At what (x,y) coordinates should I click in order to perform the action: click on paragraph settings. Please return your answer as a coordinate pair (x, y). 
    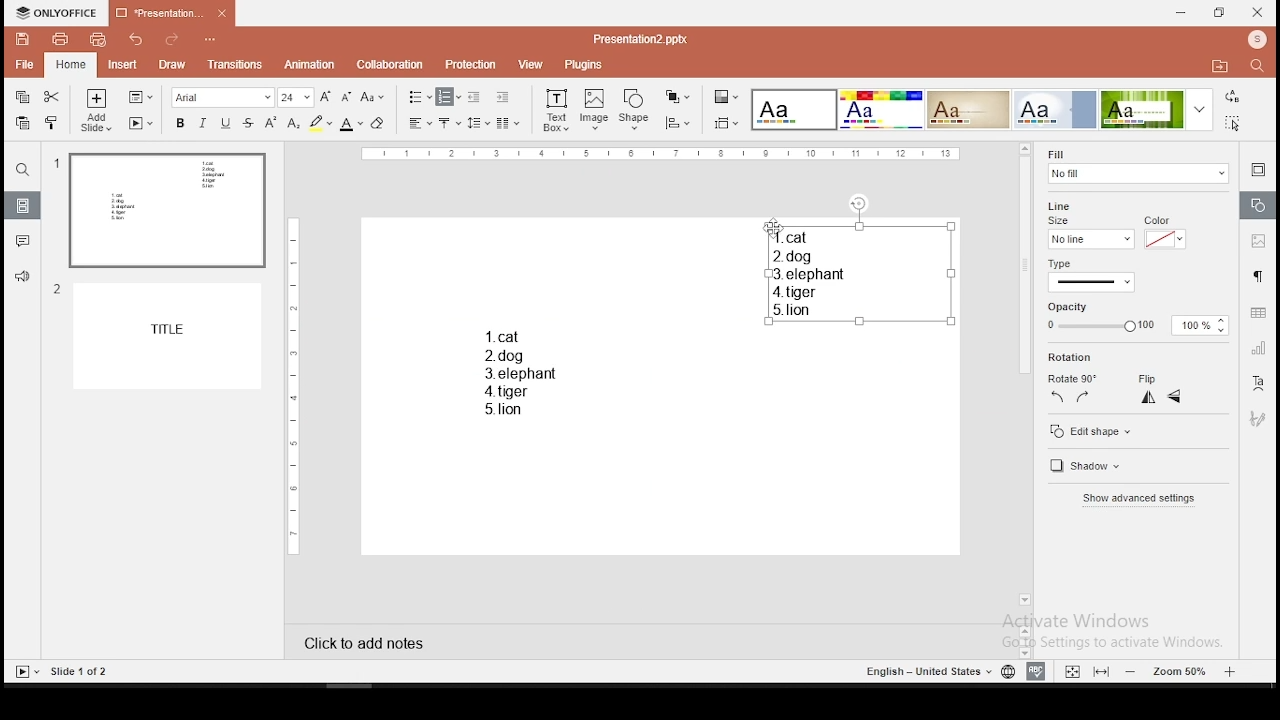
    Looking at the image, I should click on (1257, 278).